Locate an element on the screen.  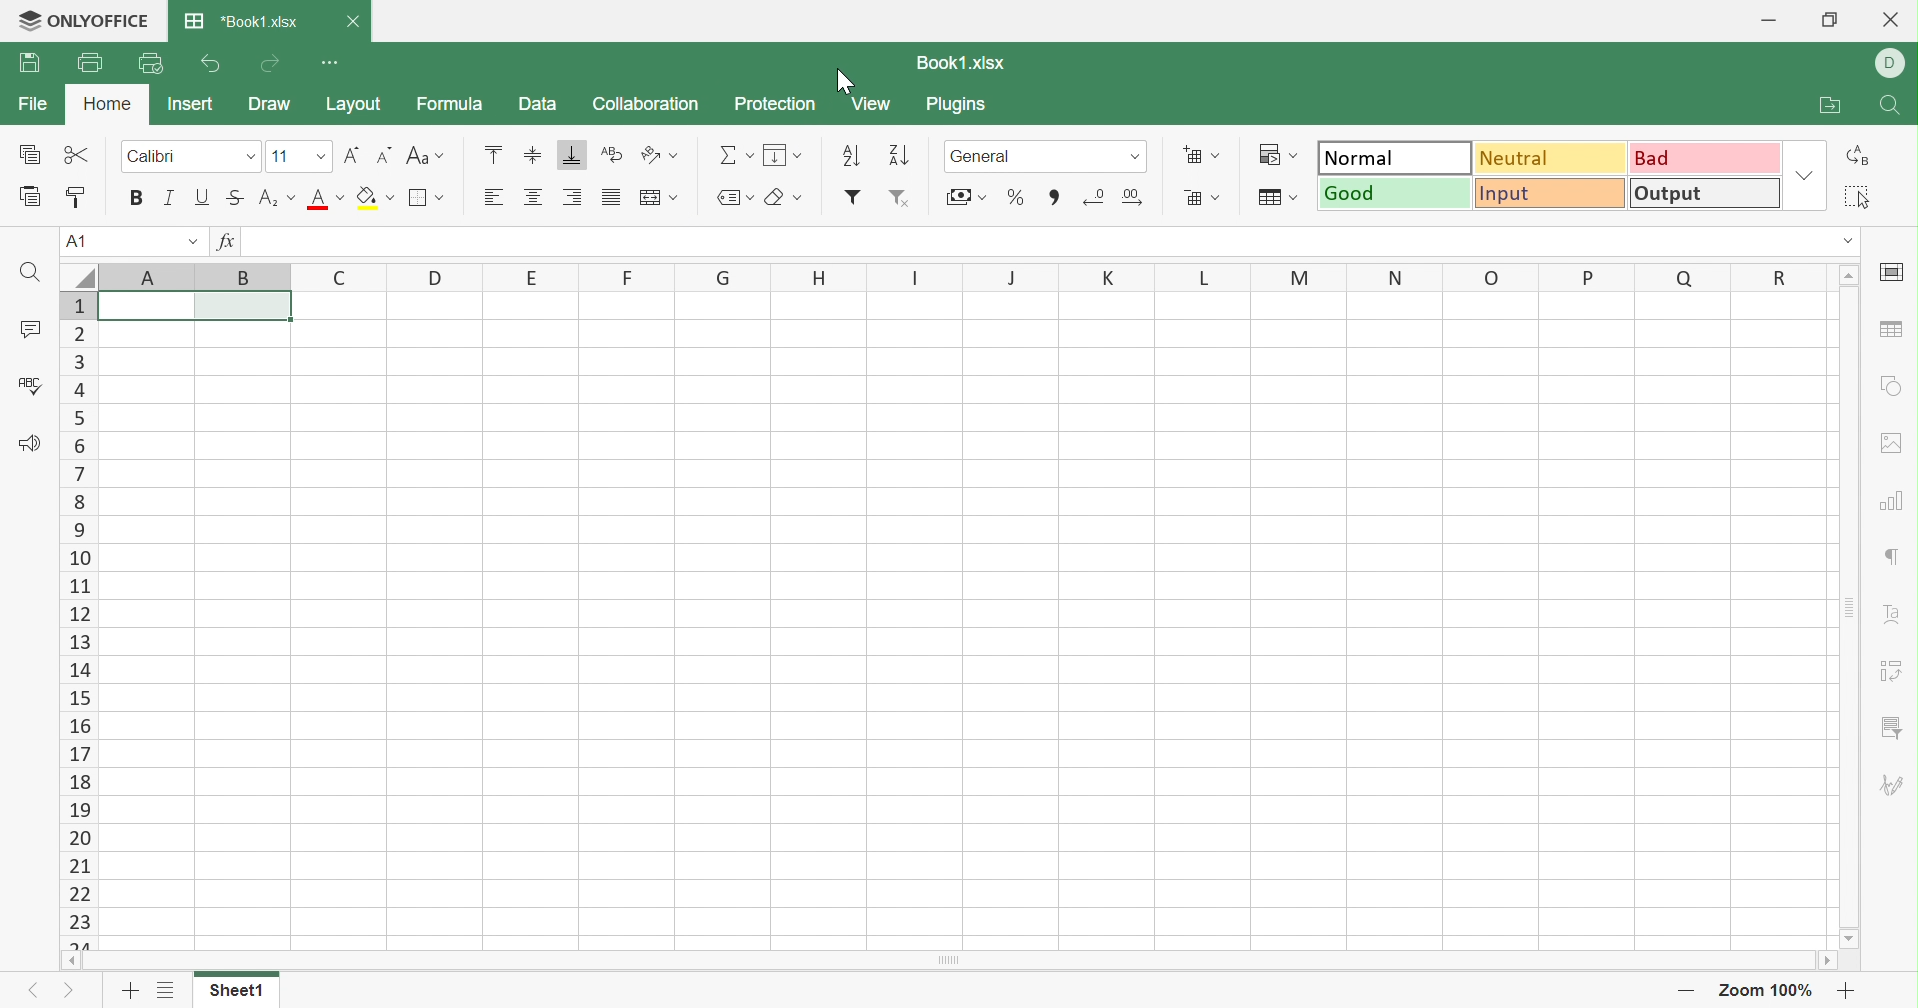
Align Middle is located at coordinates (538, 157).